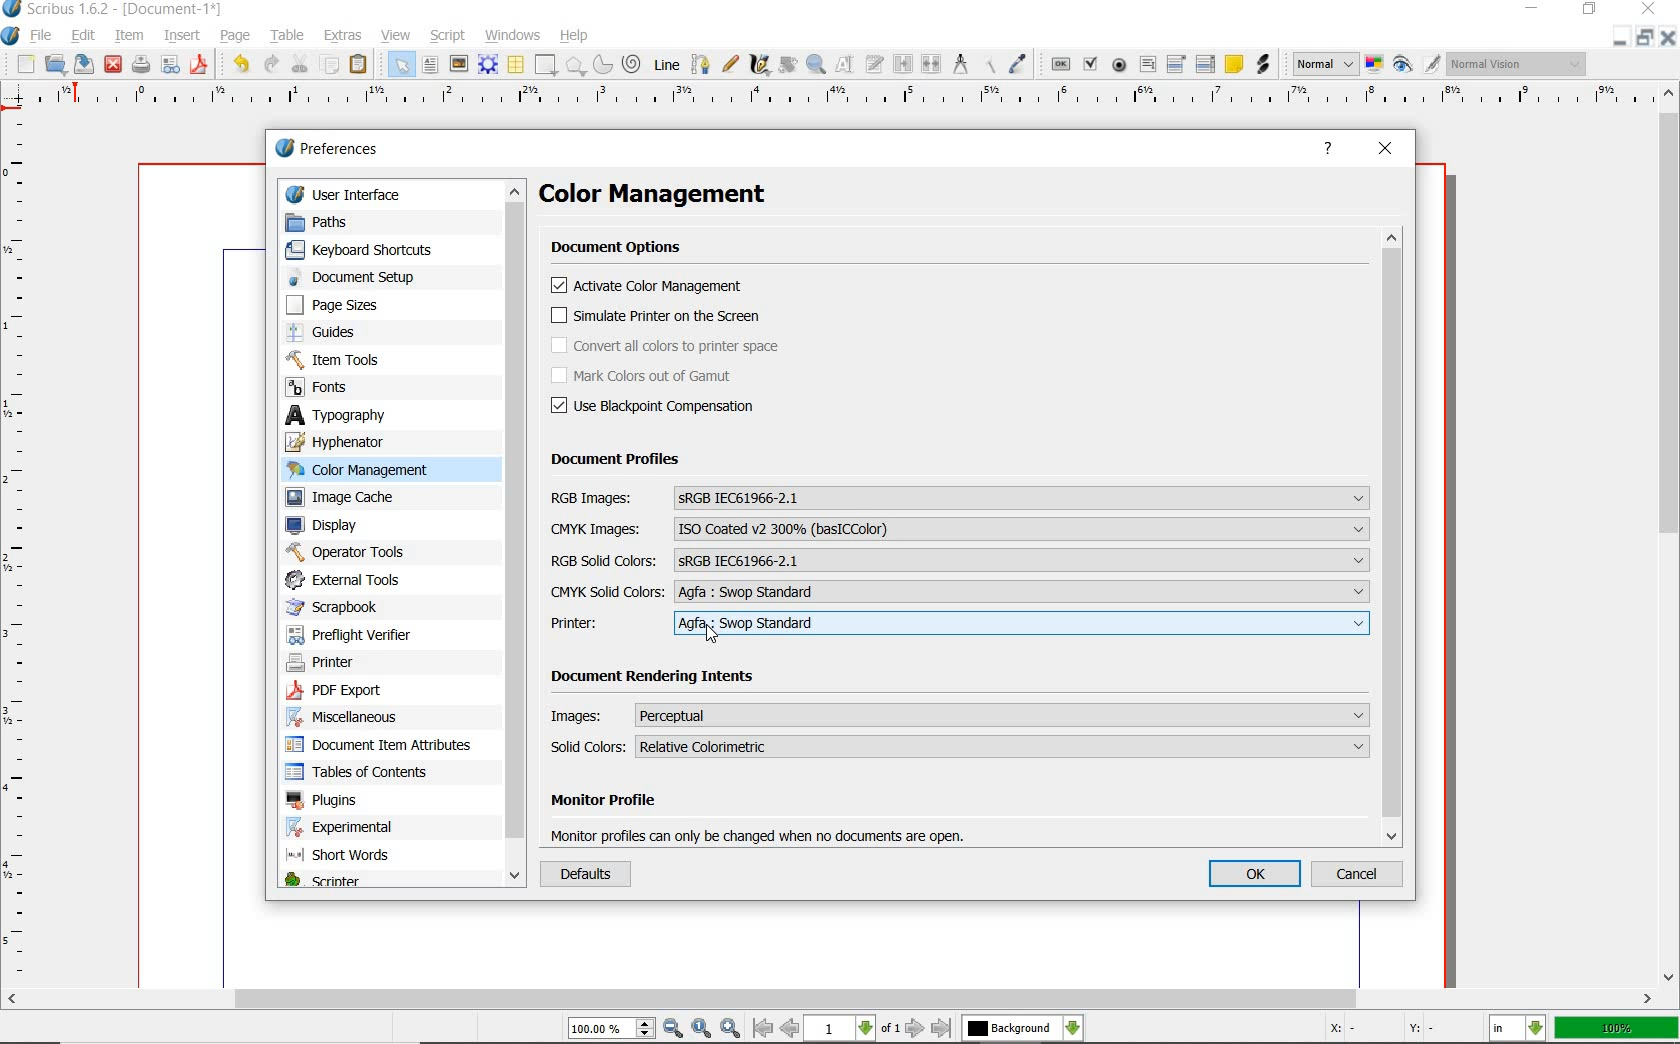  I want to click on scrapbook, so click(346, 608).